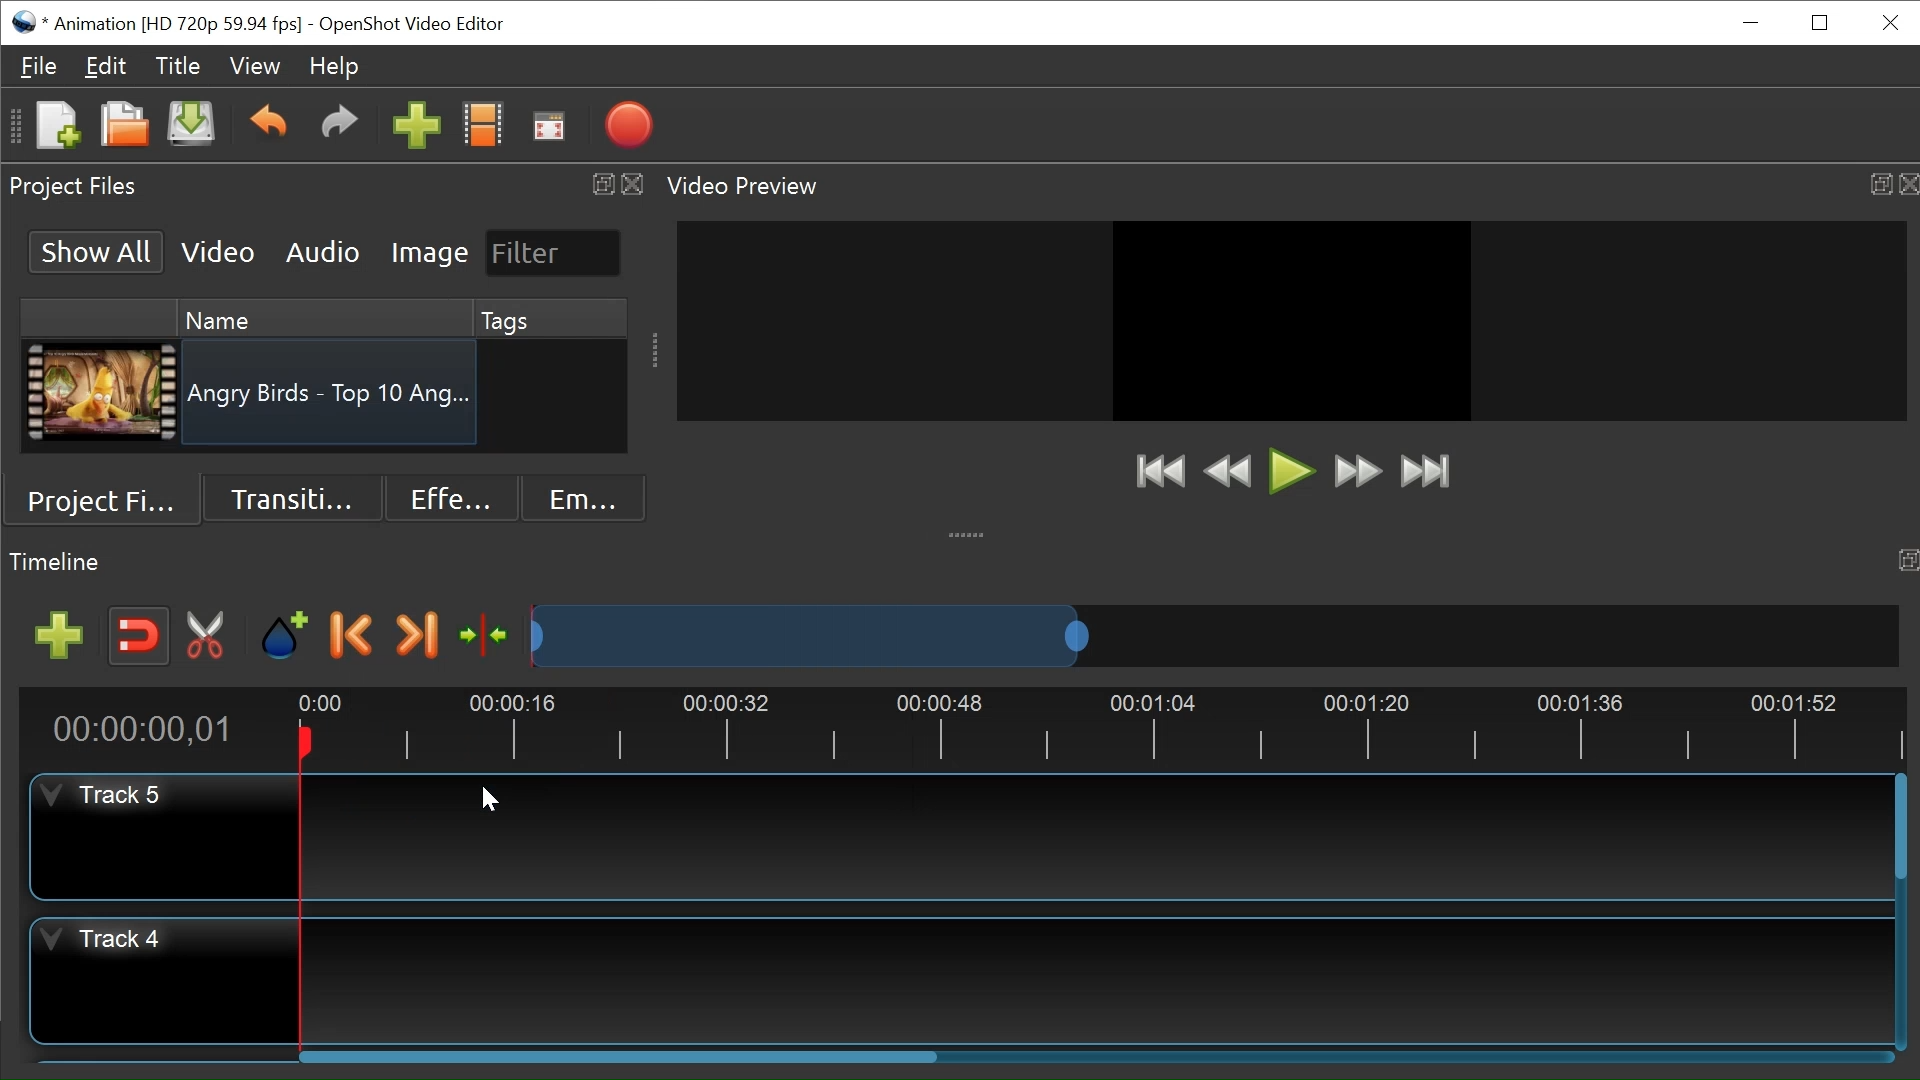 This screenshot has width=1920, height=1080. Describe the element at coordinates (616, 312) in the screenshot. I see `Scroll up` at that location.